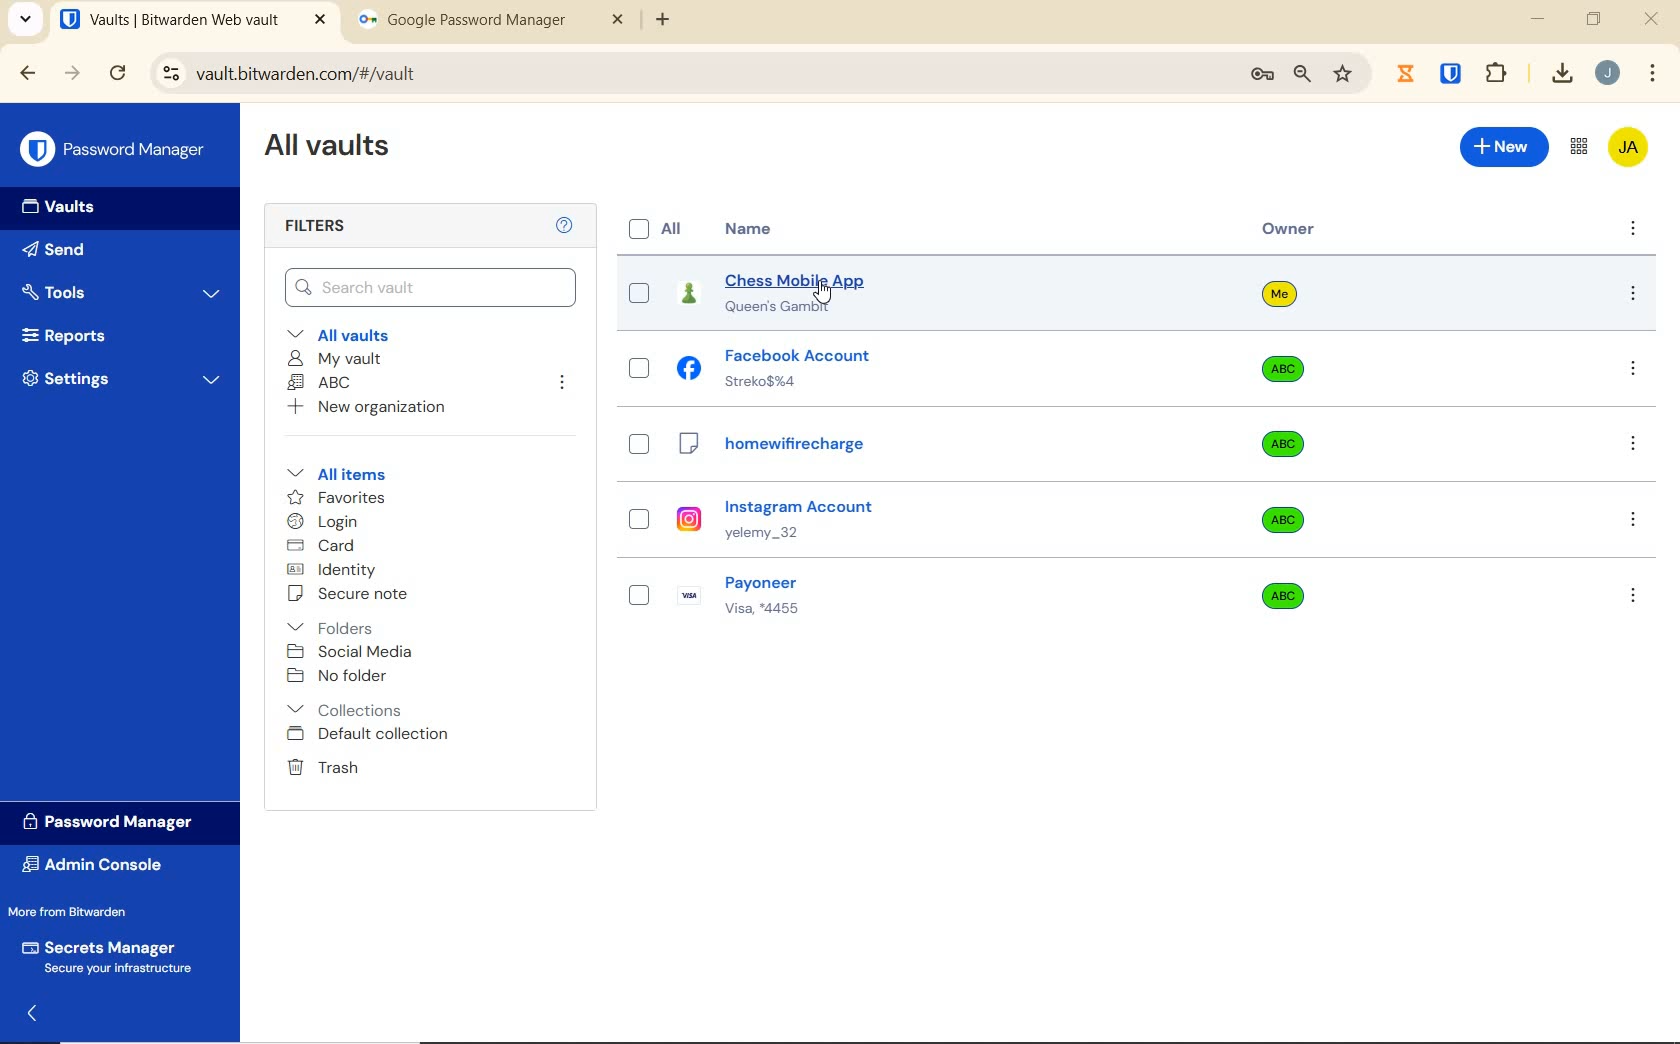 The height and width of the screenshot is (1044, 1680). What do you see at coordinates (327, 522) in the screenshot?
I see `login` at bounding box center [327, 522].